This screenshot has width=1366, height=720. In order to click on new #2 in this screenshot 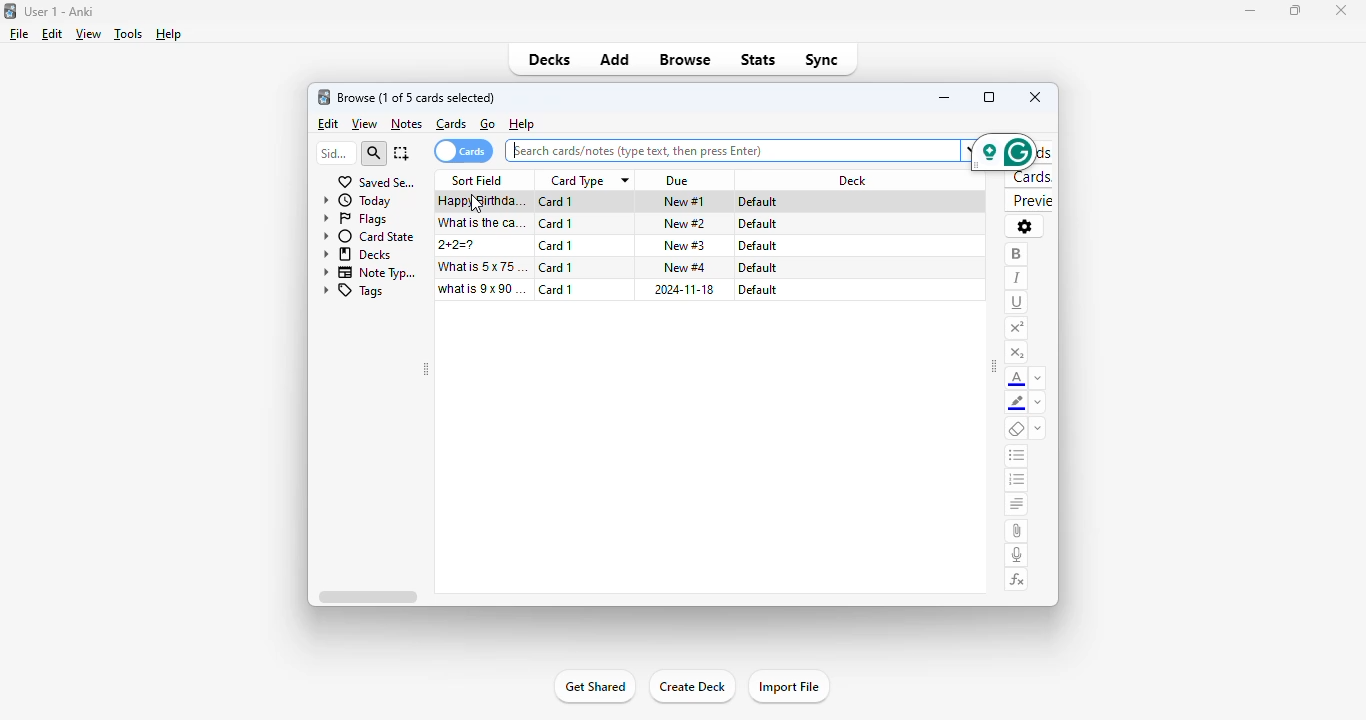, I will do `click(685, 224)`.